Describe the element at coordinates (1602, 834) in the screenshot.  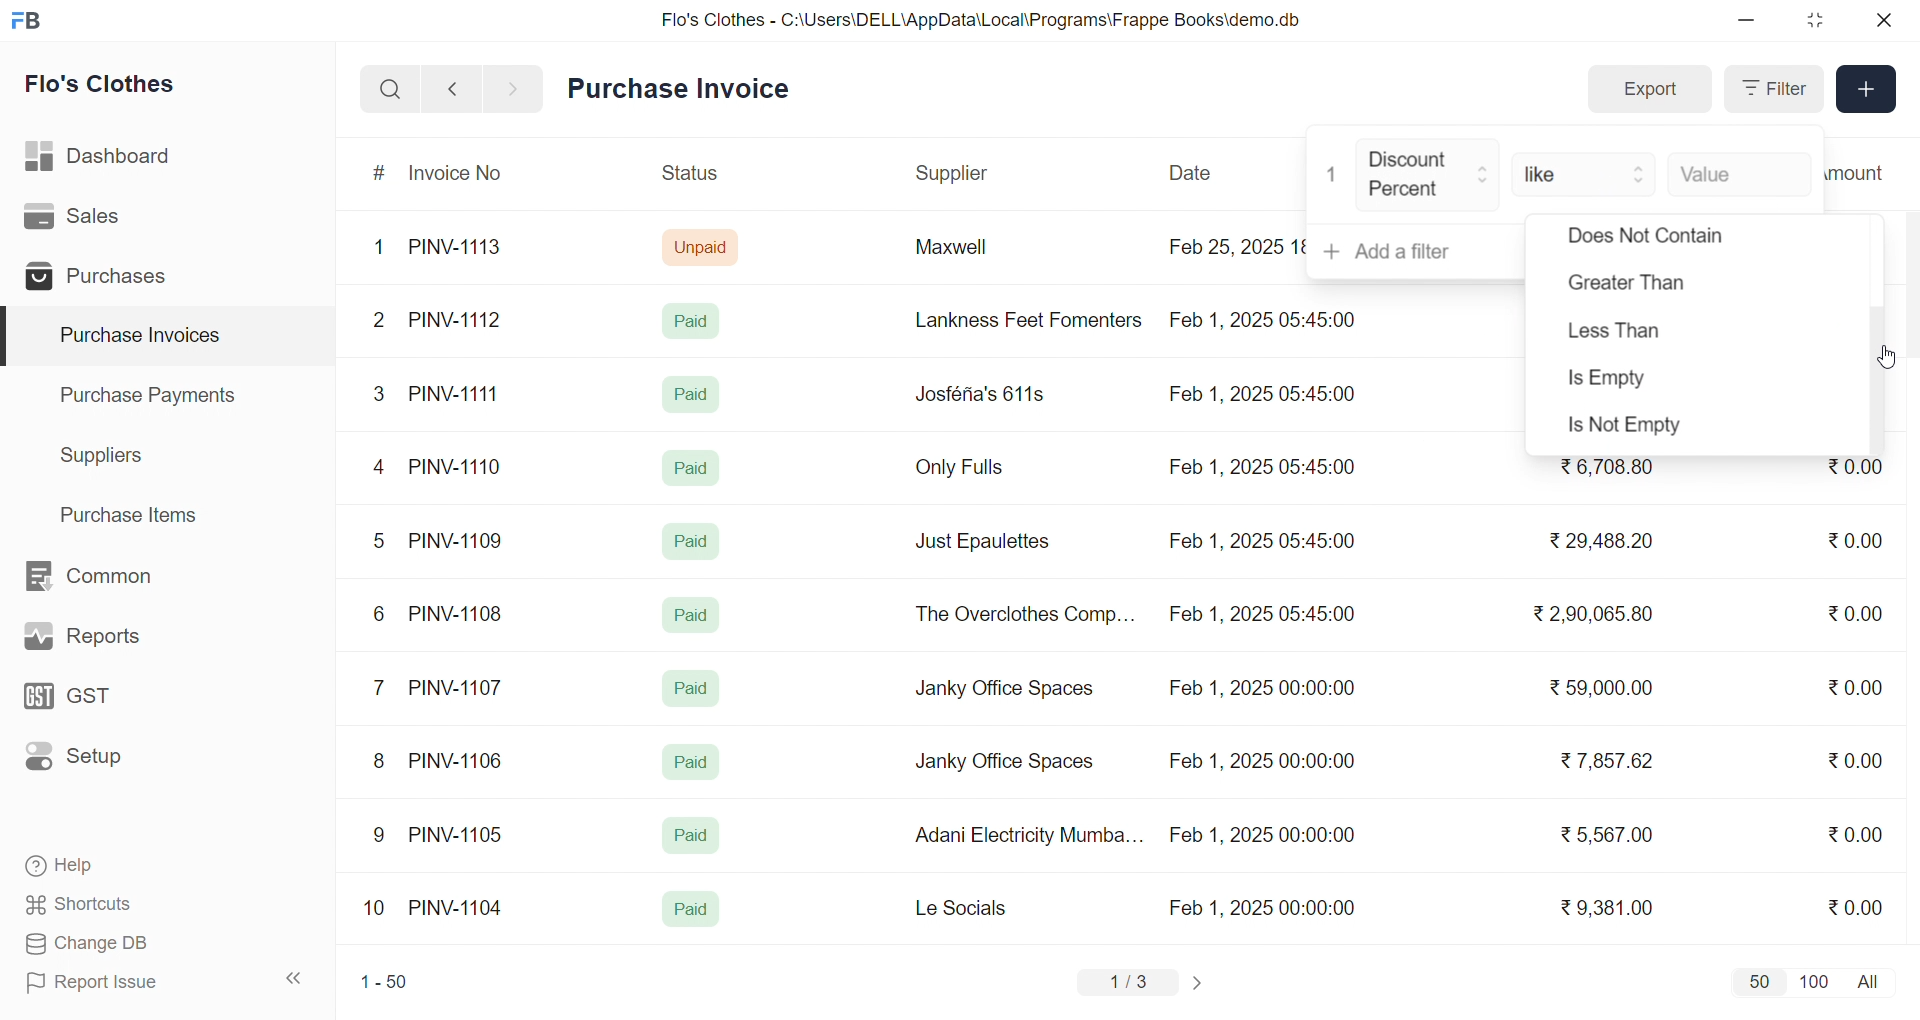
I see `₹ 5,567.00` at that location.